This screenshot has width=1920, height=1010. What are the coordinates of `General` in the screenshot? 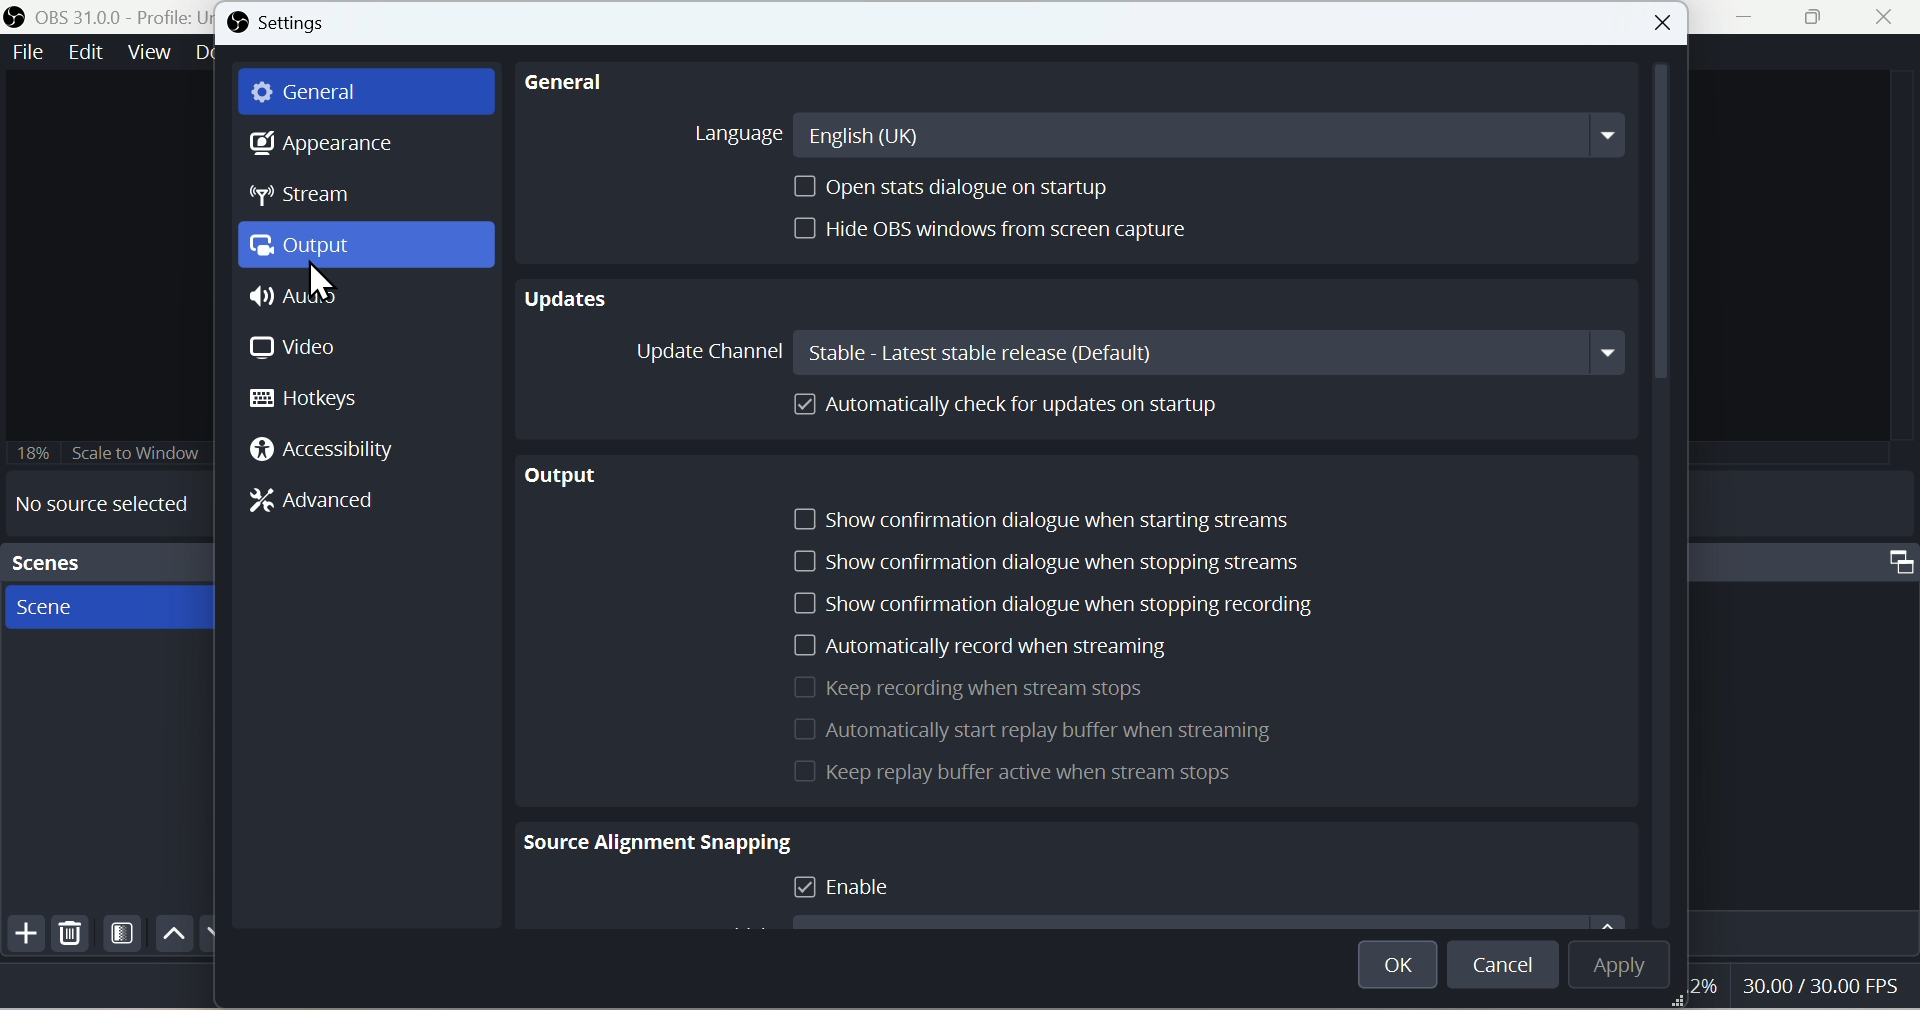 It's located at (318, 91).